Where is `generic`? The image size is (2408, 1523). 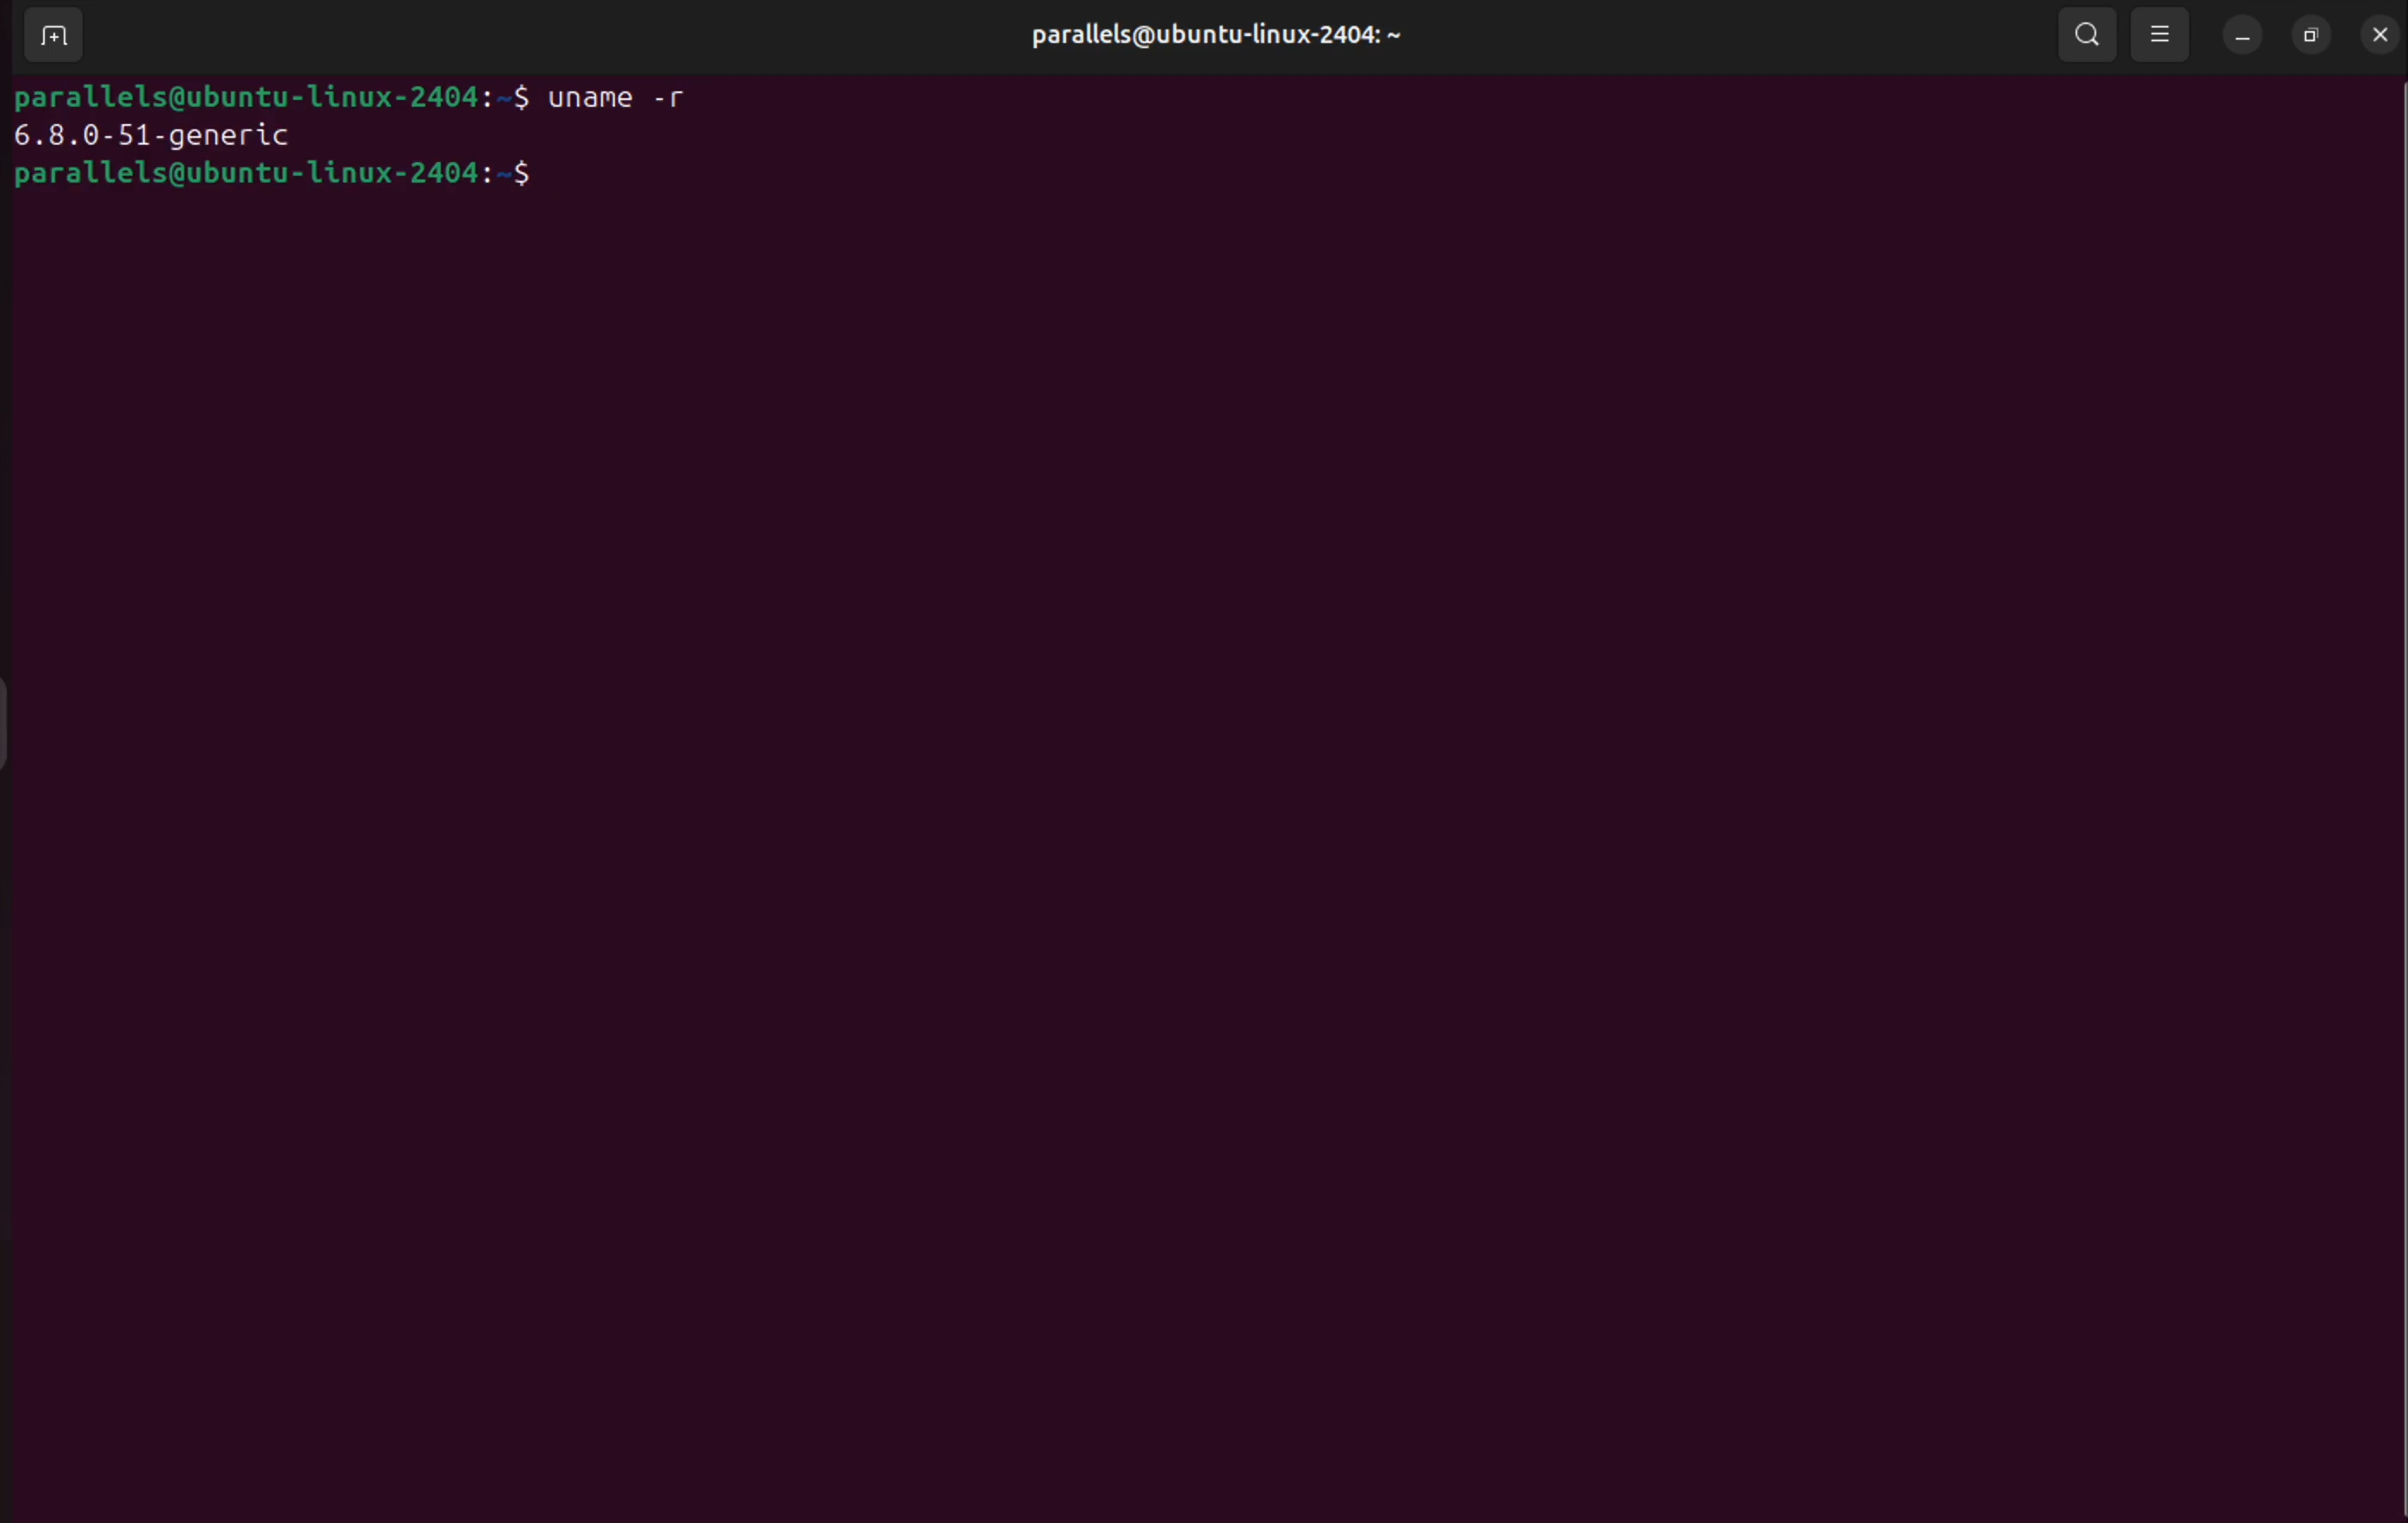 generic is located at coordinates (250, 135).